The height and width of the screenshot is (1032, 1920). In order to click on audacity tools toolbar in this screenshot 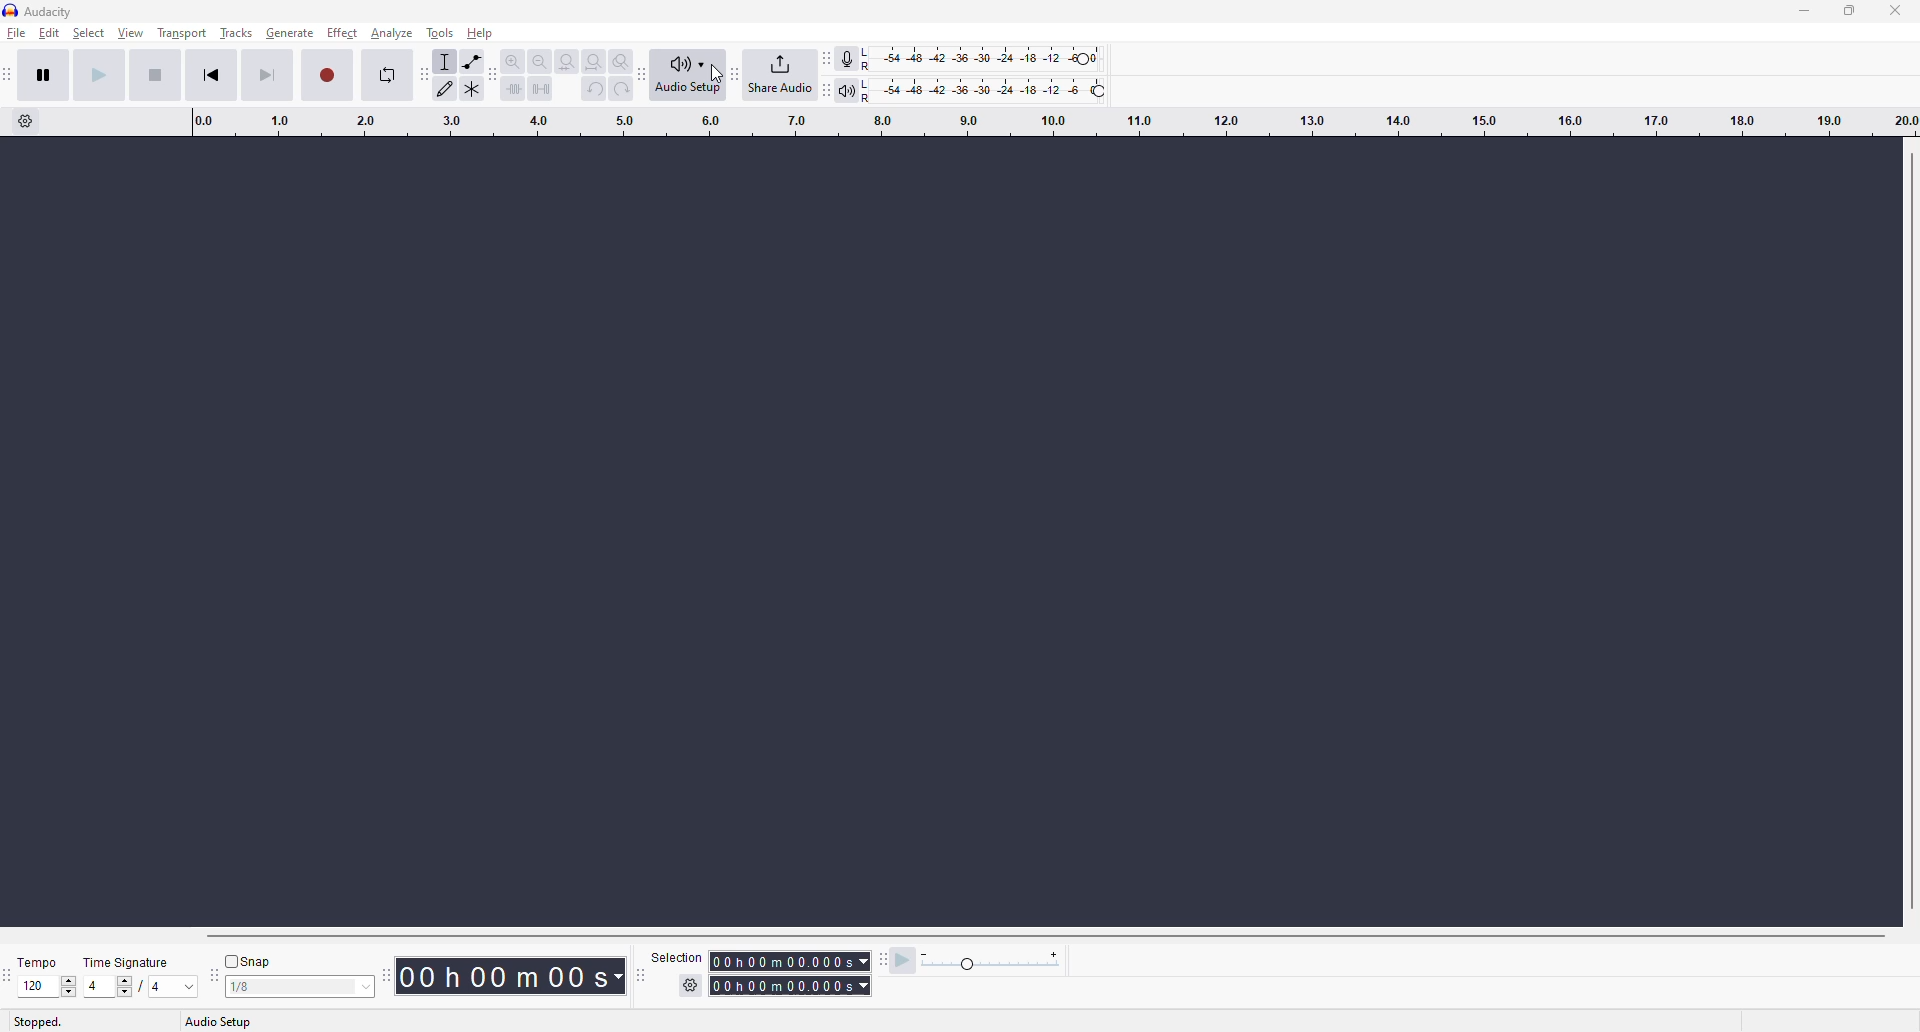, I will do `click(425, 74)`.